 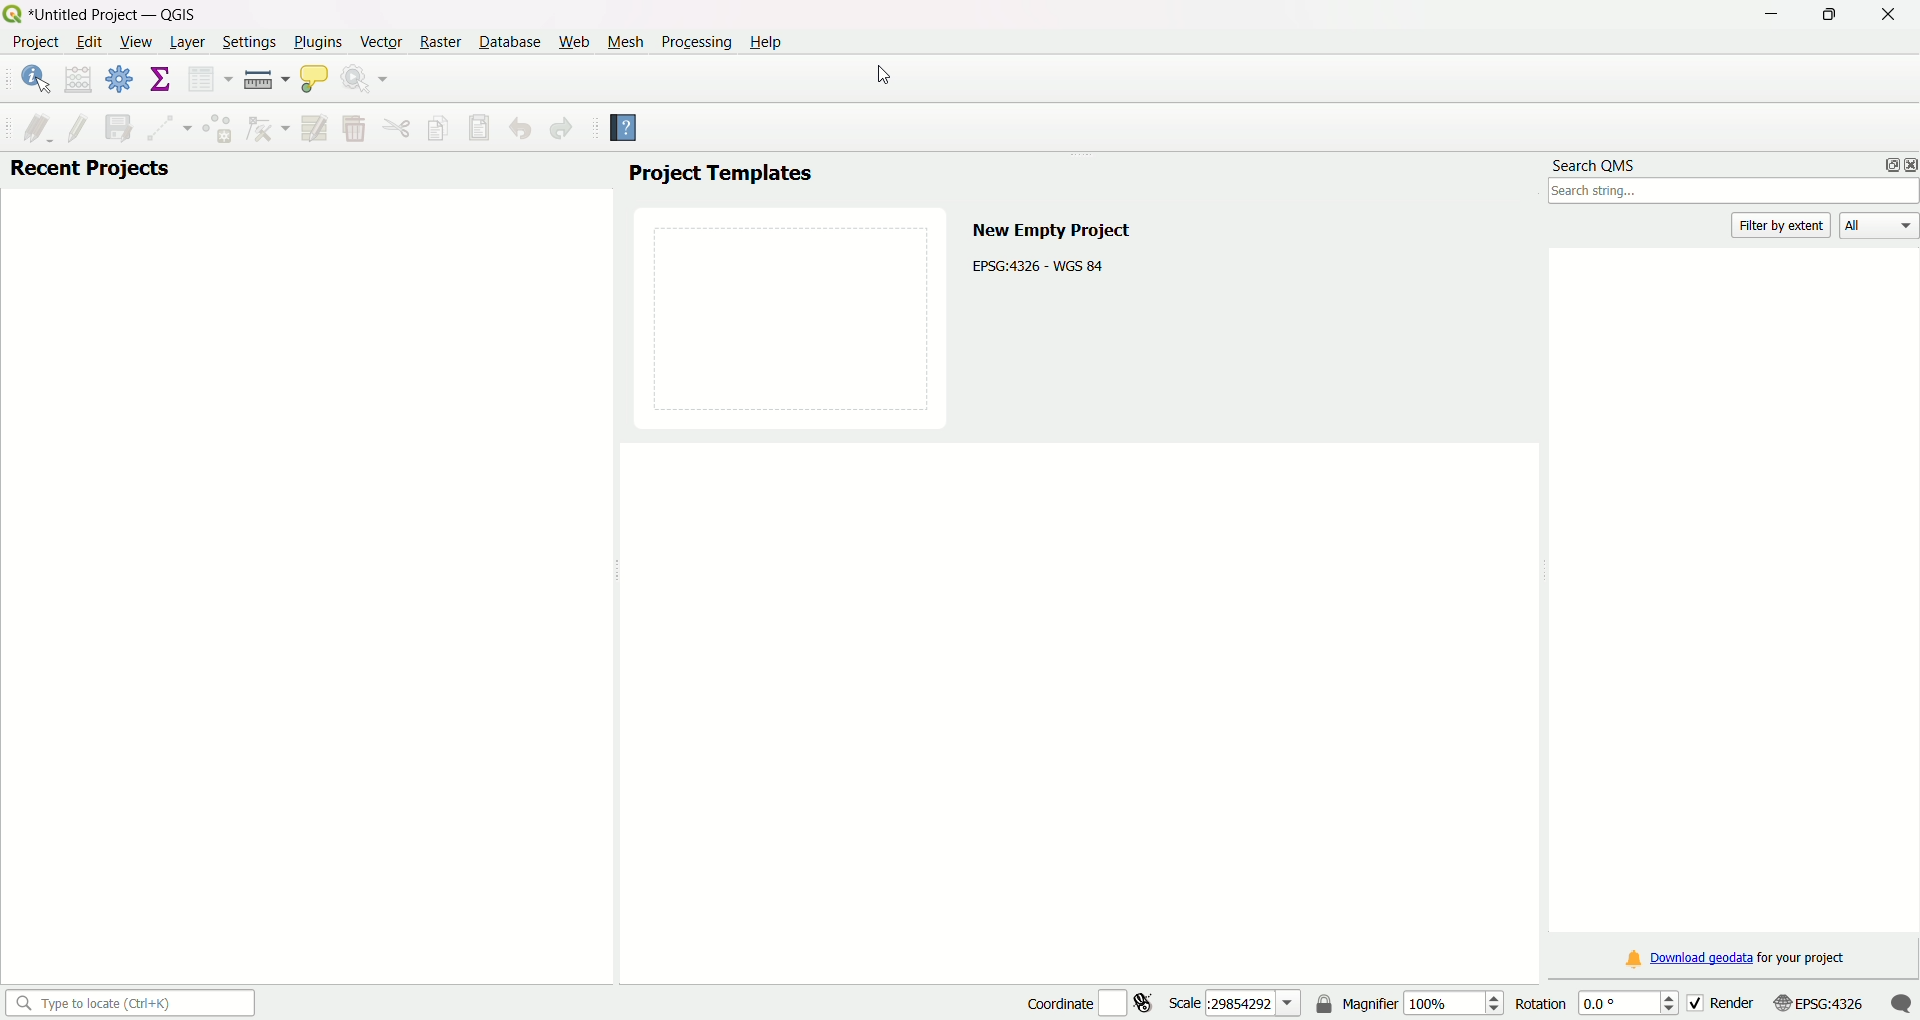 What do you see at coordinates (574, 40) in the screenshot?
I see `Web` at bounding box center [574, 40].